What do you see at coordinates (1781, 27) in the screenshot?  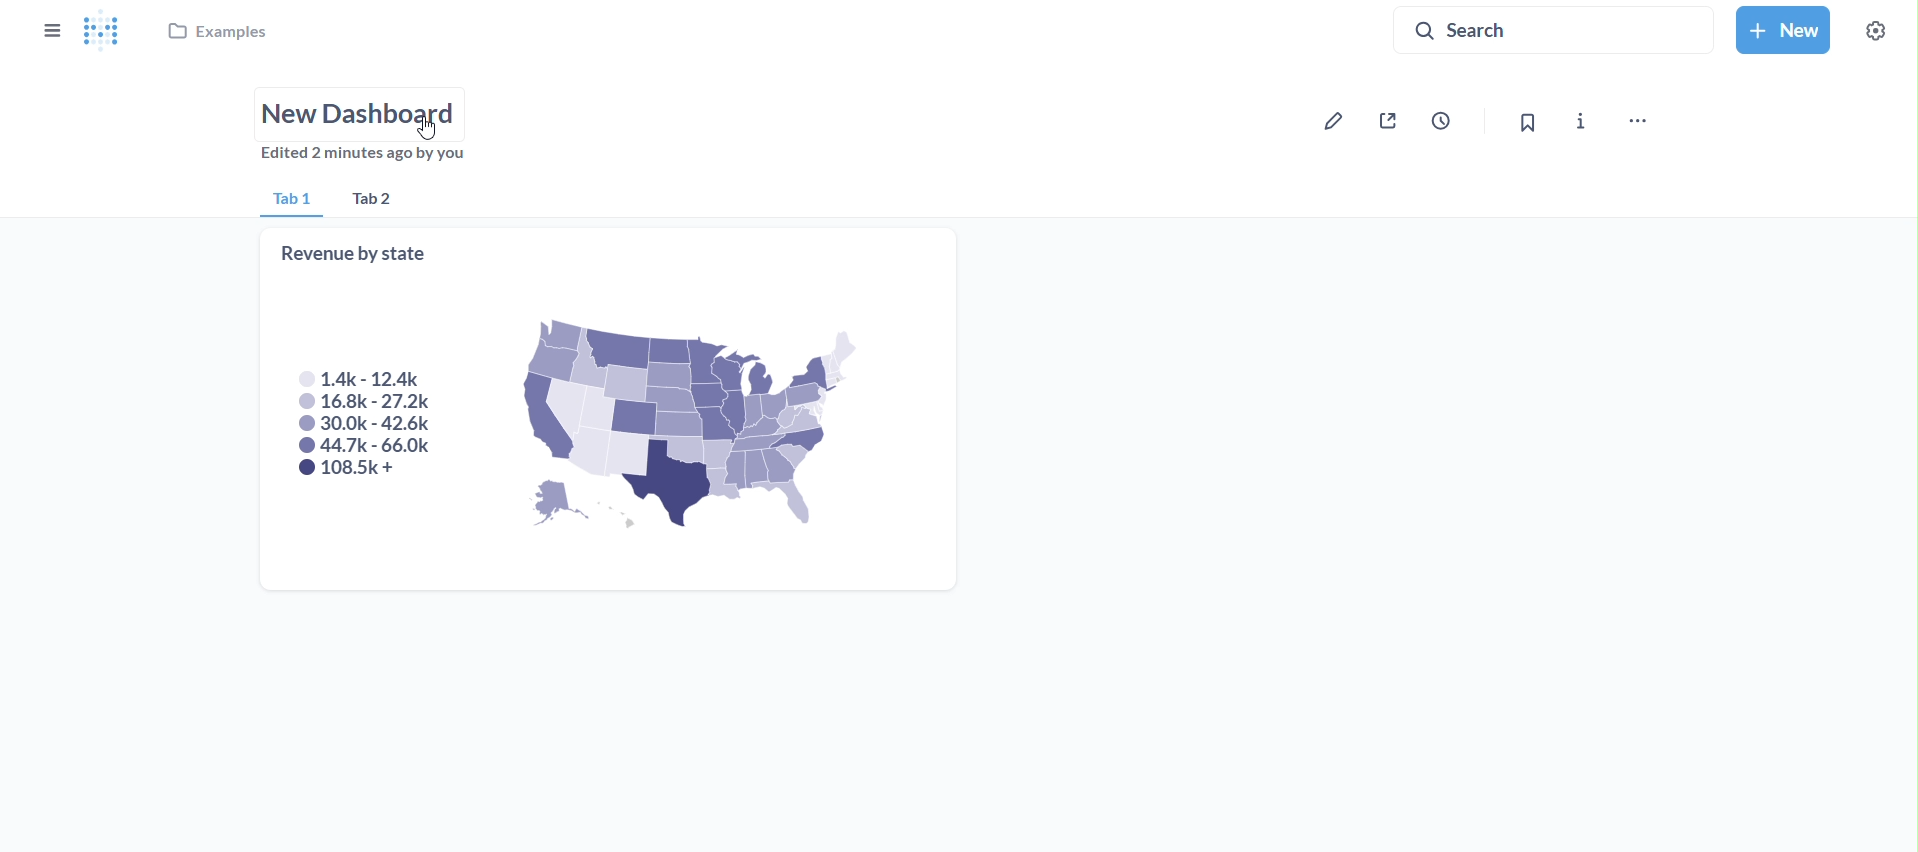 I see `new` at bounding box center [1781, 27].